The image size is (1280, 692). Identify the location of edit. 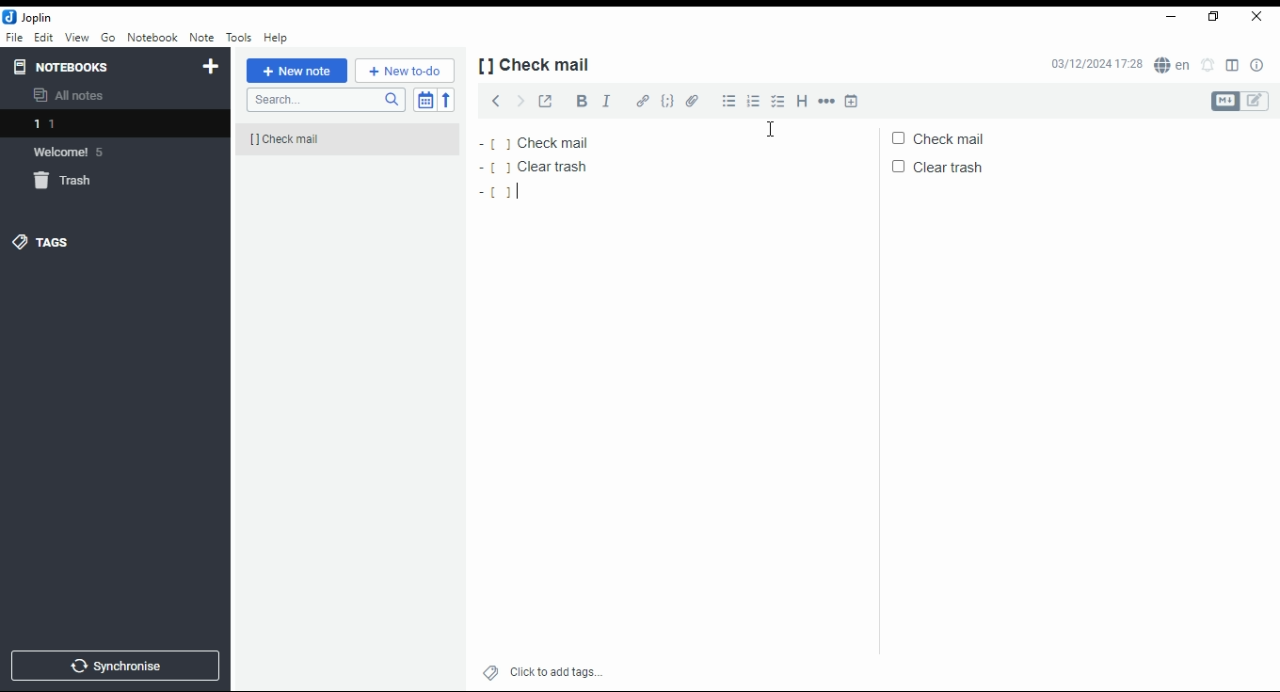
(44, 36).